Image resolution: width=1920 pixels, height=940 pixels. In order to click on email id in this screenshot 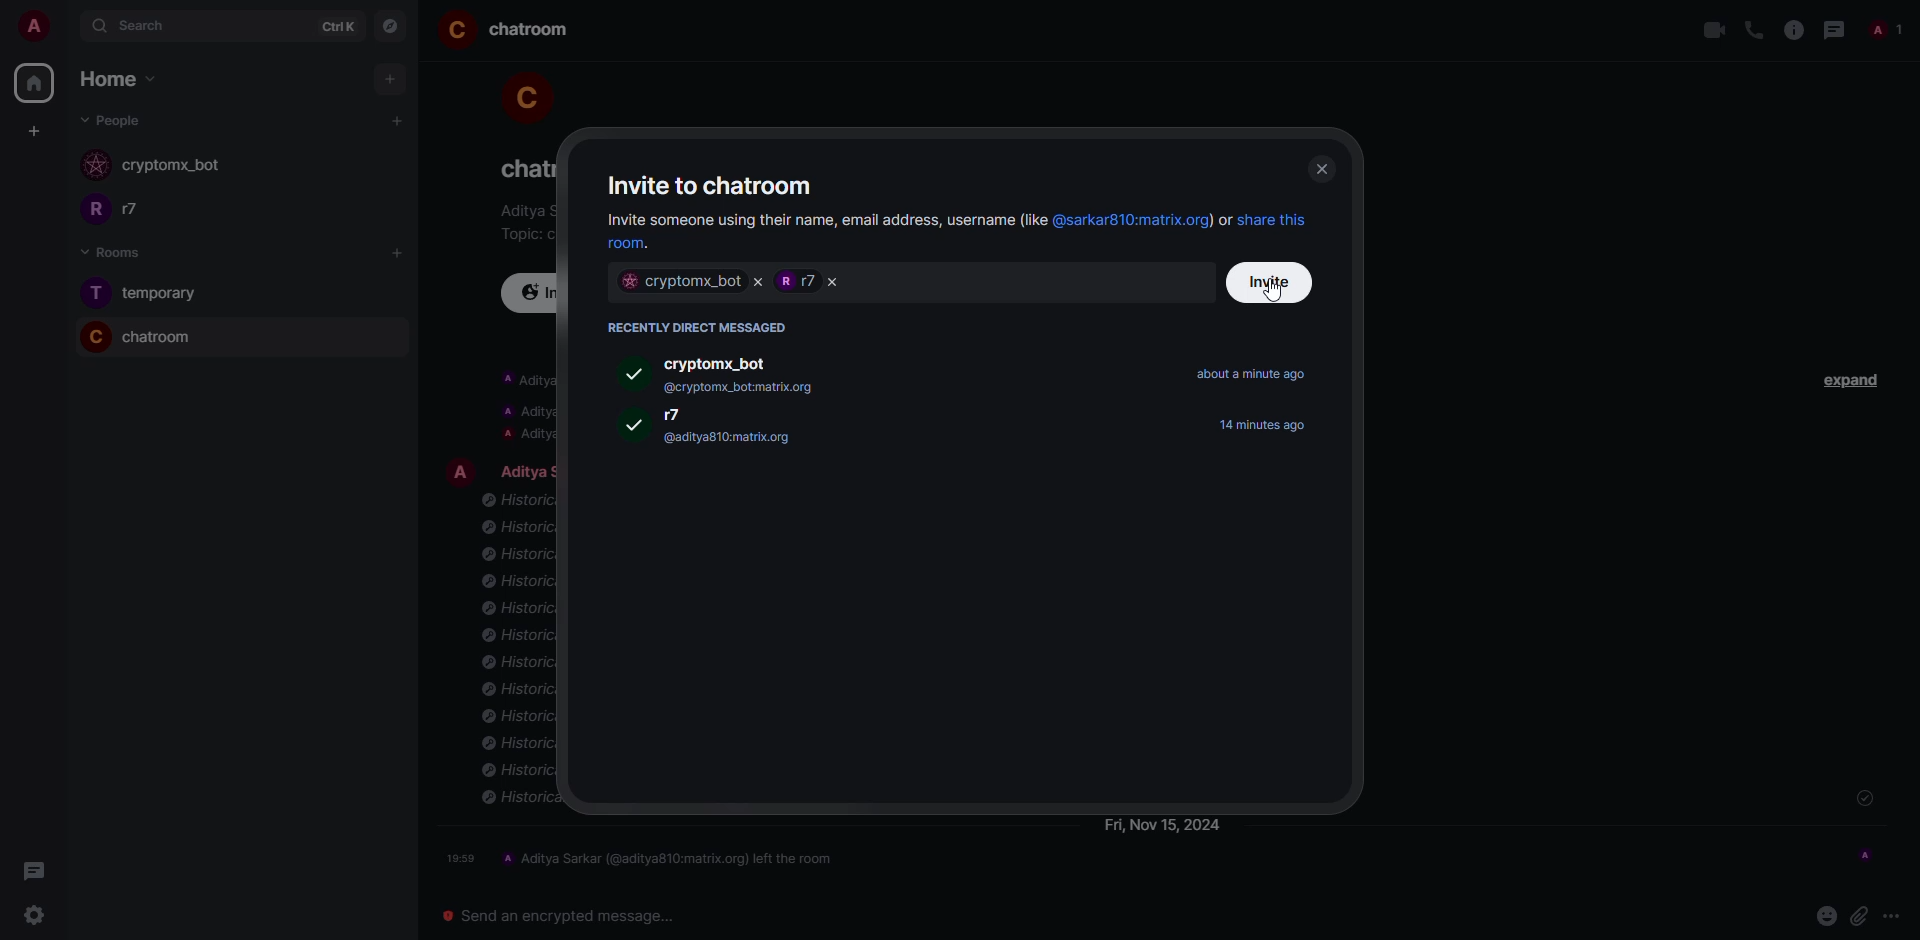, I will do `click(730, 440)`.